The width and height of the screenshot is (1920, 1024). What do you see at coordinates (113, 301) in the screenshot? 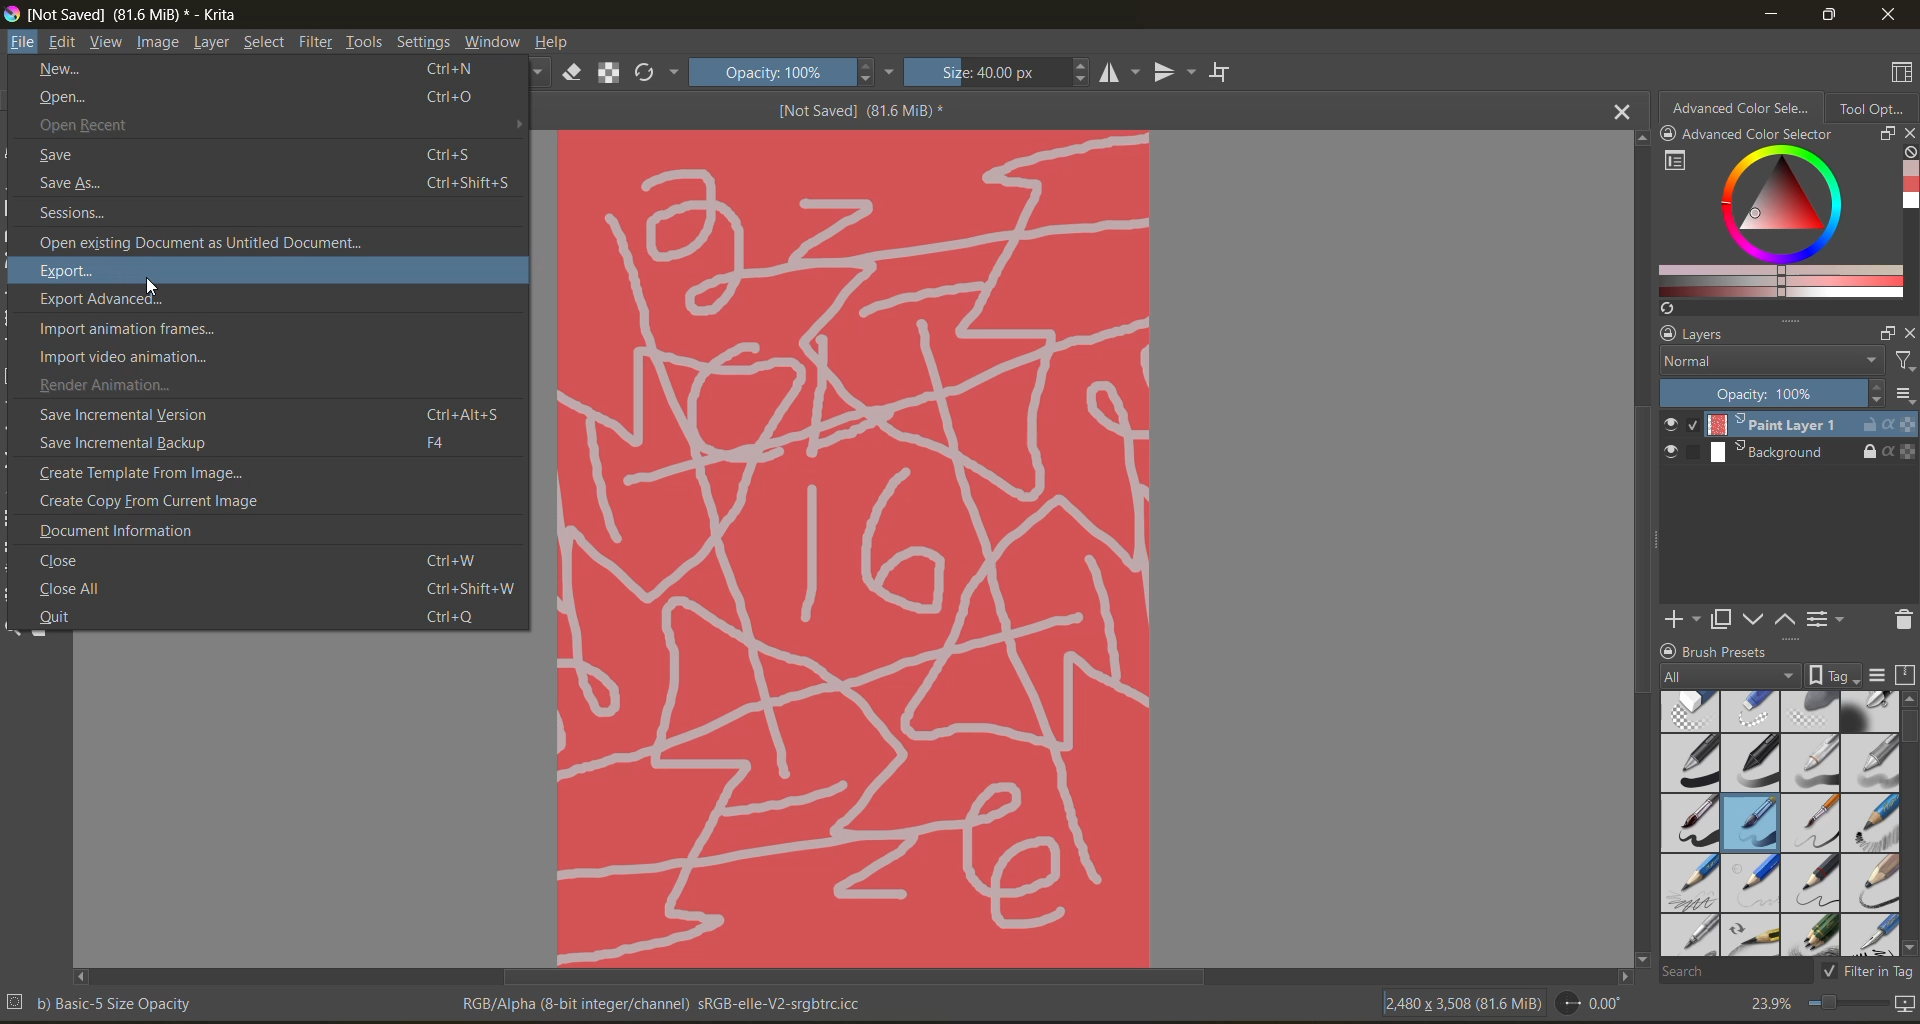
I see `export advanced` at bounding box center [113, 301].